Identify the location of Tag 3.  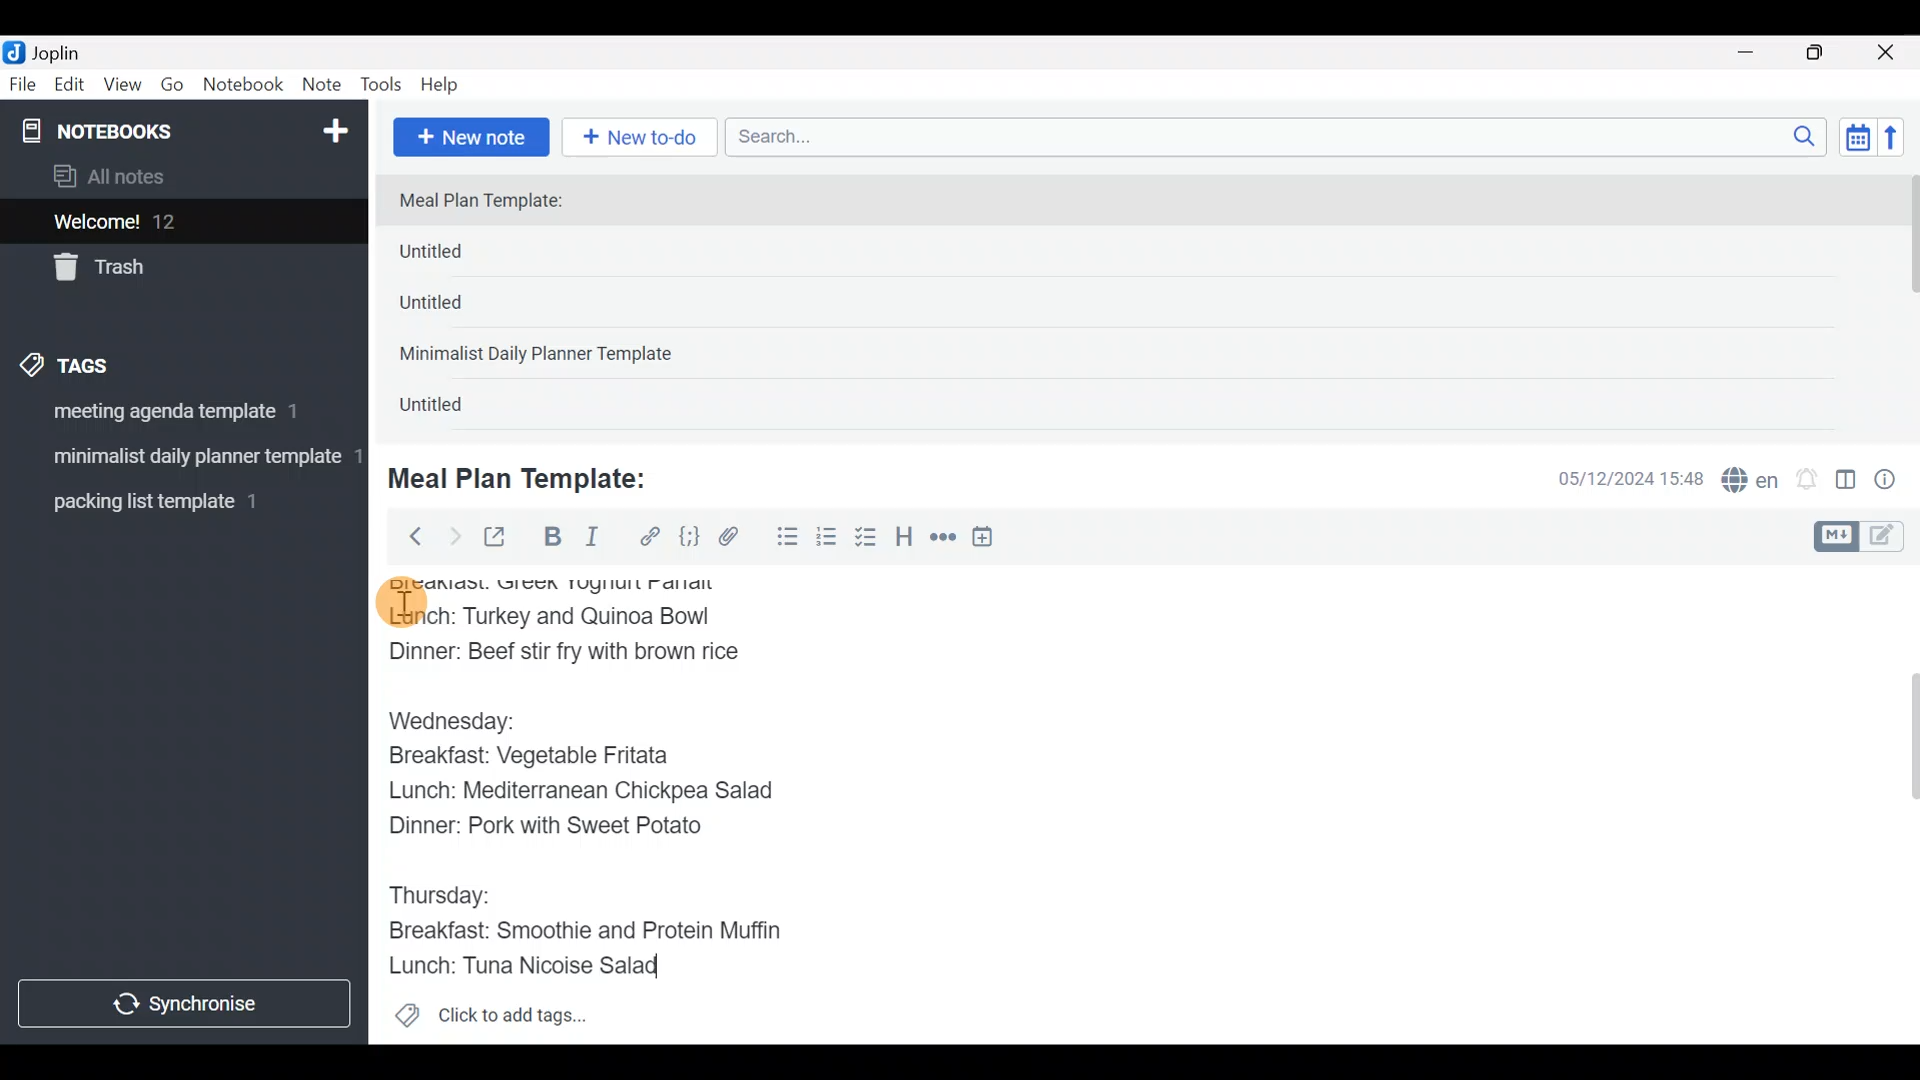
(177, 501).